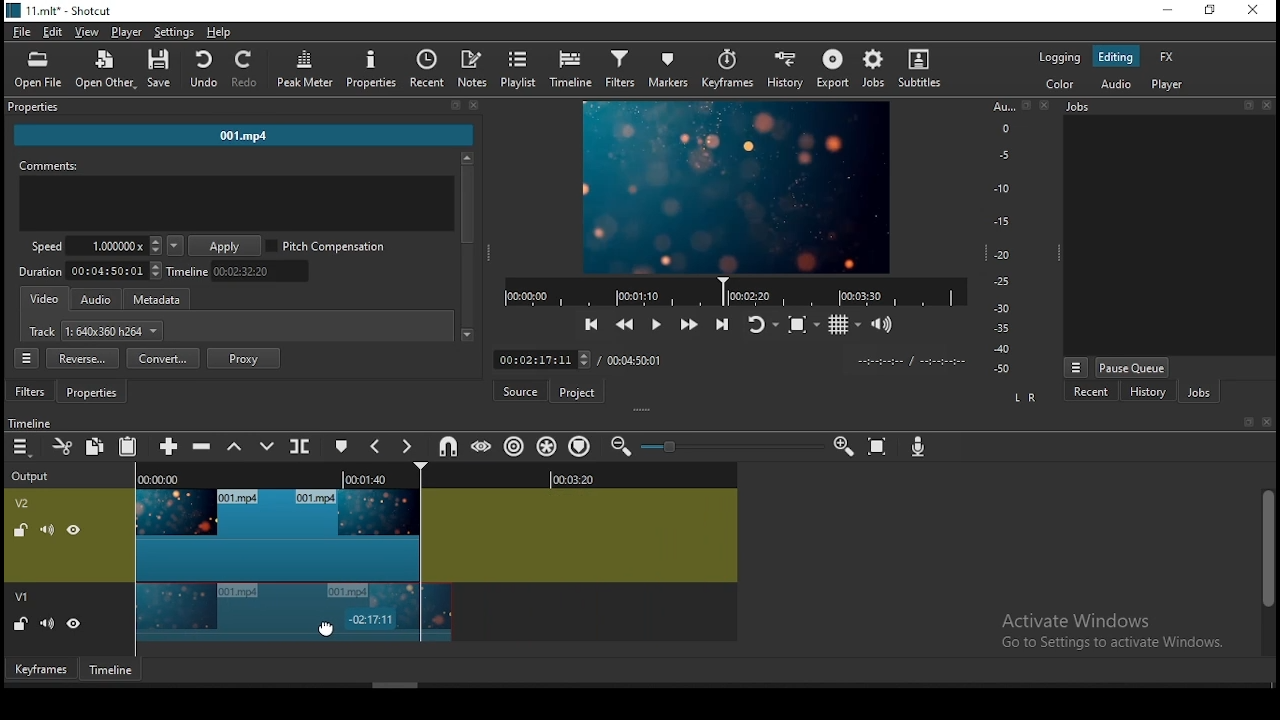  What do you see at coordinates (327, 628) in the screenshot?
I see `cursor` at bounding box center [327, 628].